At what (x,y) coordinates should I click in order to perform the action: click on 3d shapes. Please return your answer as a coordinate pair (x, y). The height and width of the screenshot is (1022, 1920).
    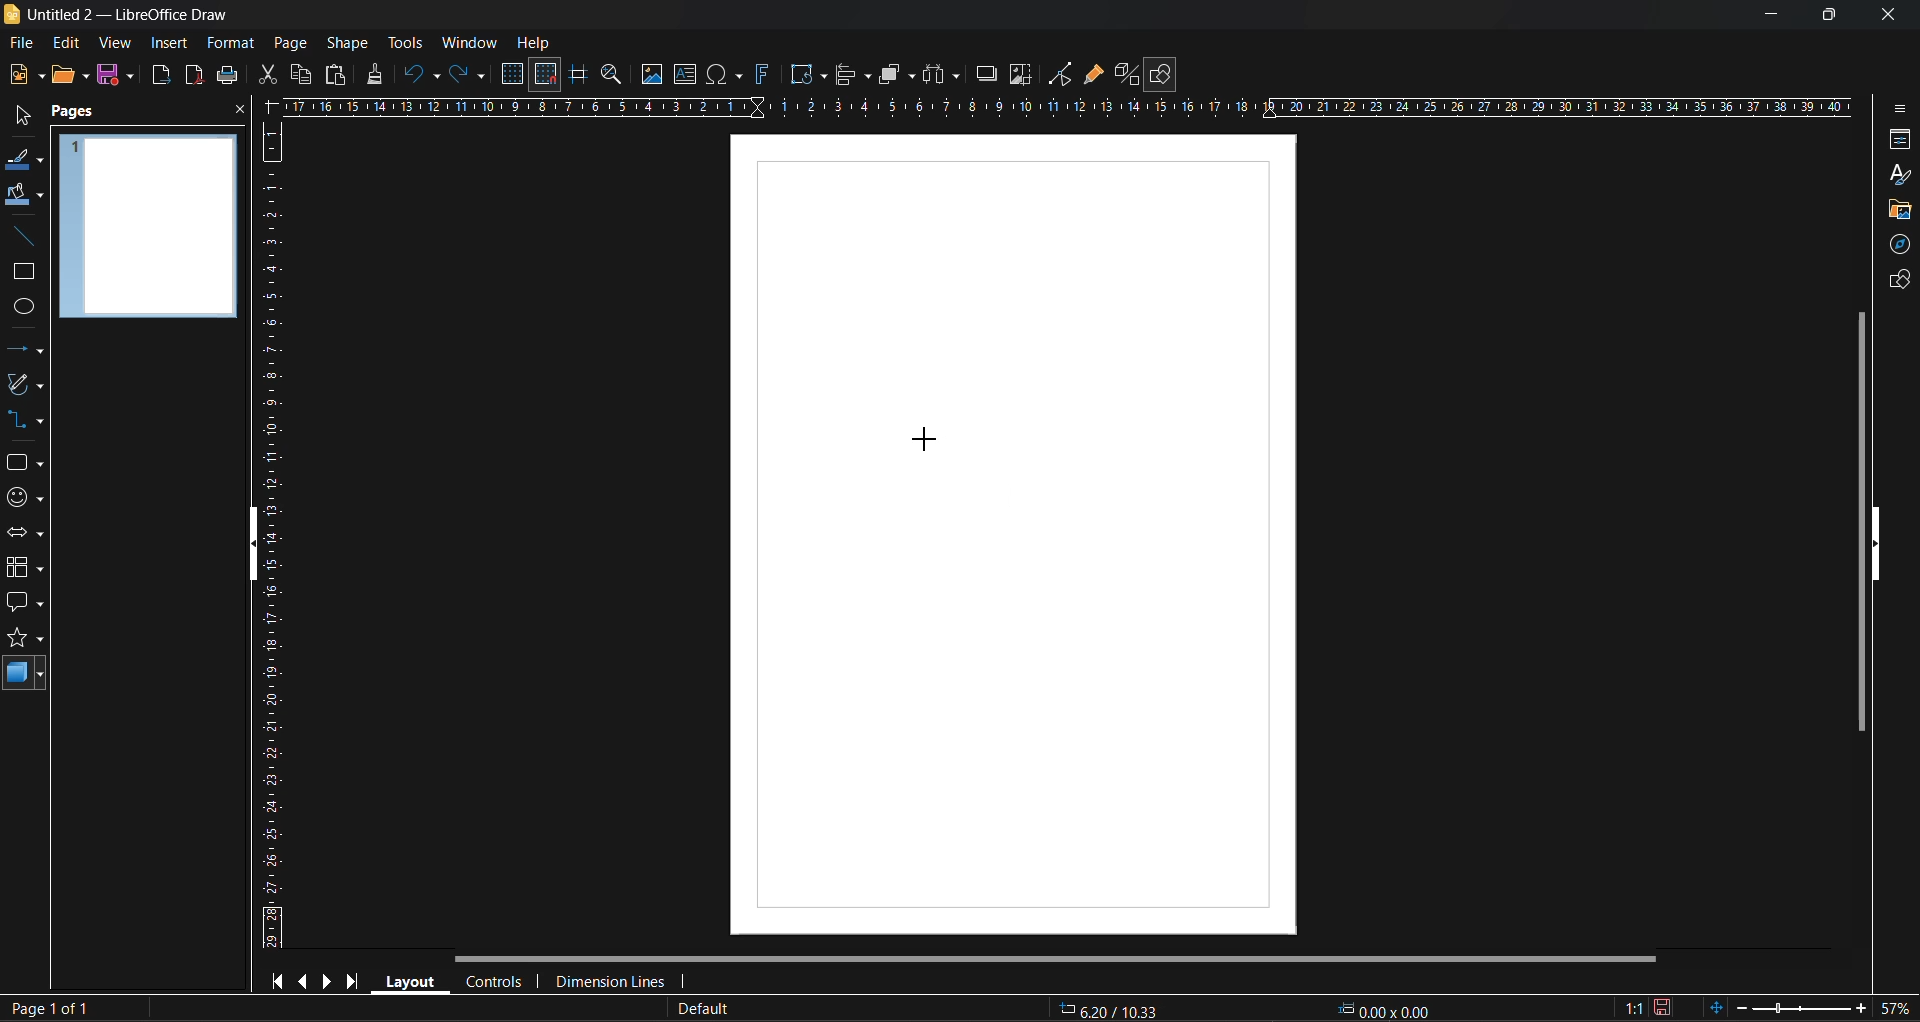
    Looking at the image, I should click on (25, 675).